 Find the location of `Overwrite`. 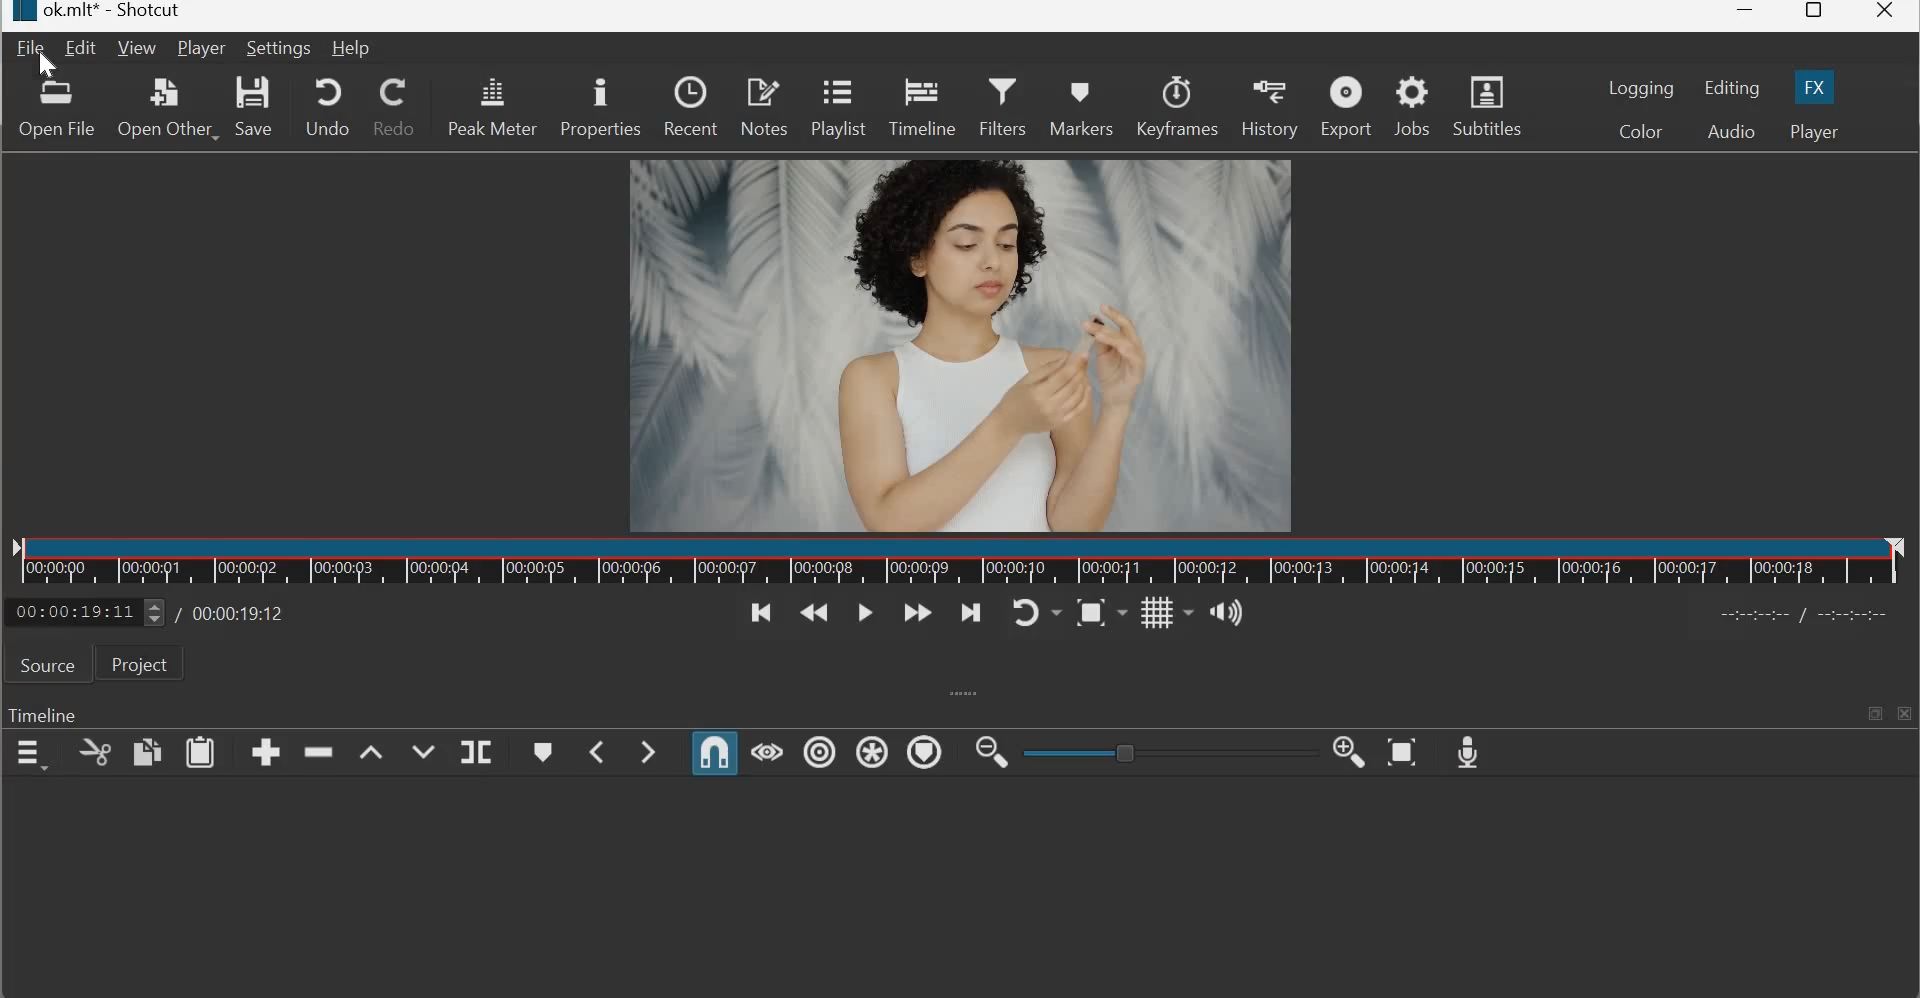

Overwrite is located at coordinates (422, 752).